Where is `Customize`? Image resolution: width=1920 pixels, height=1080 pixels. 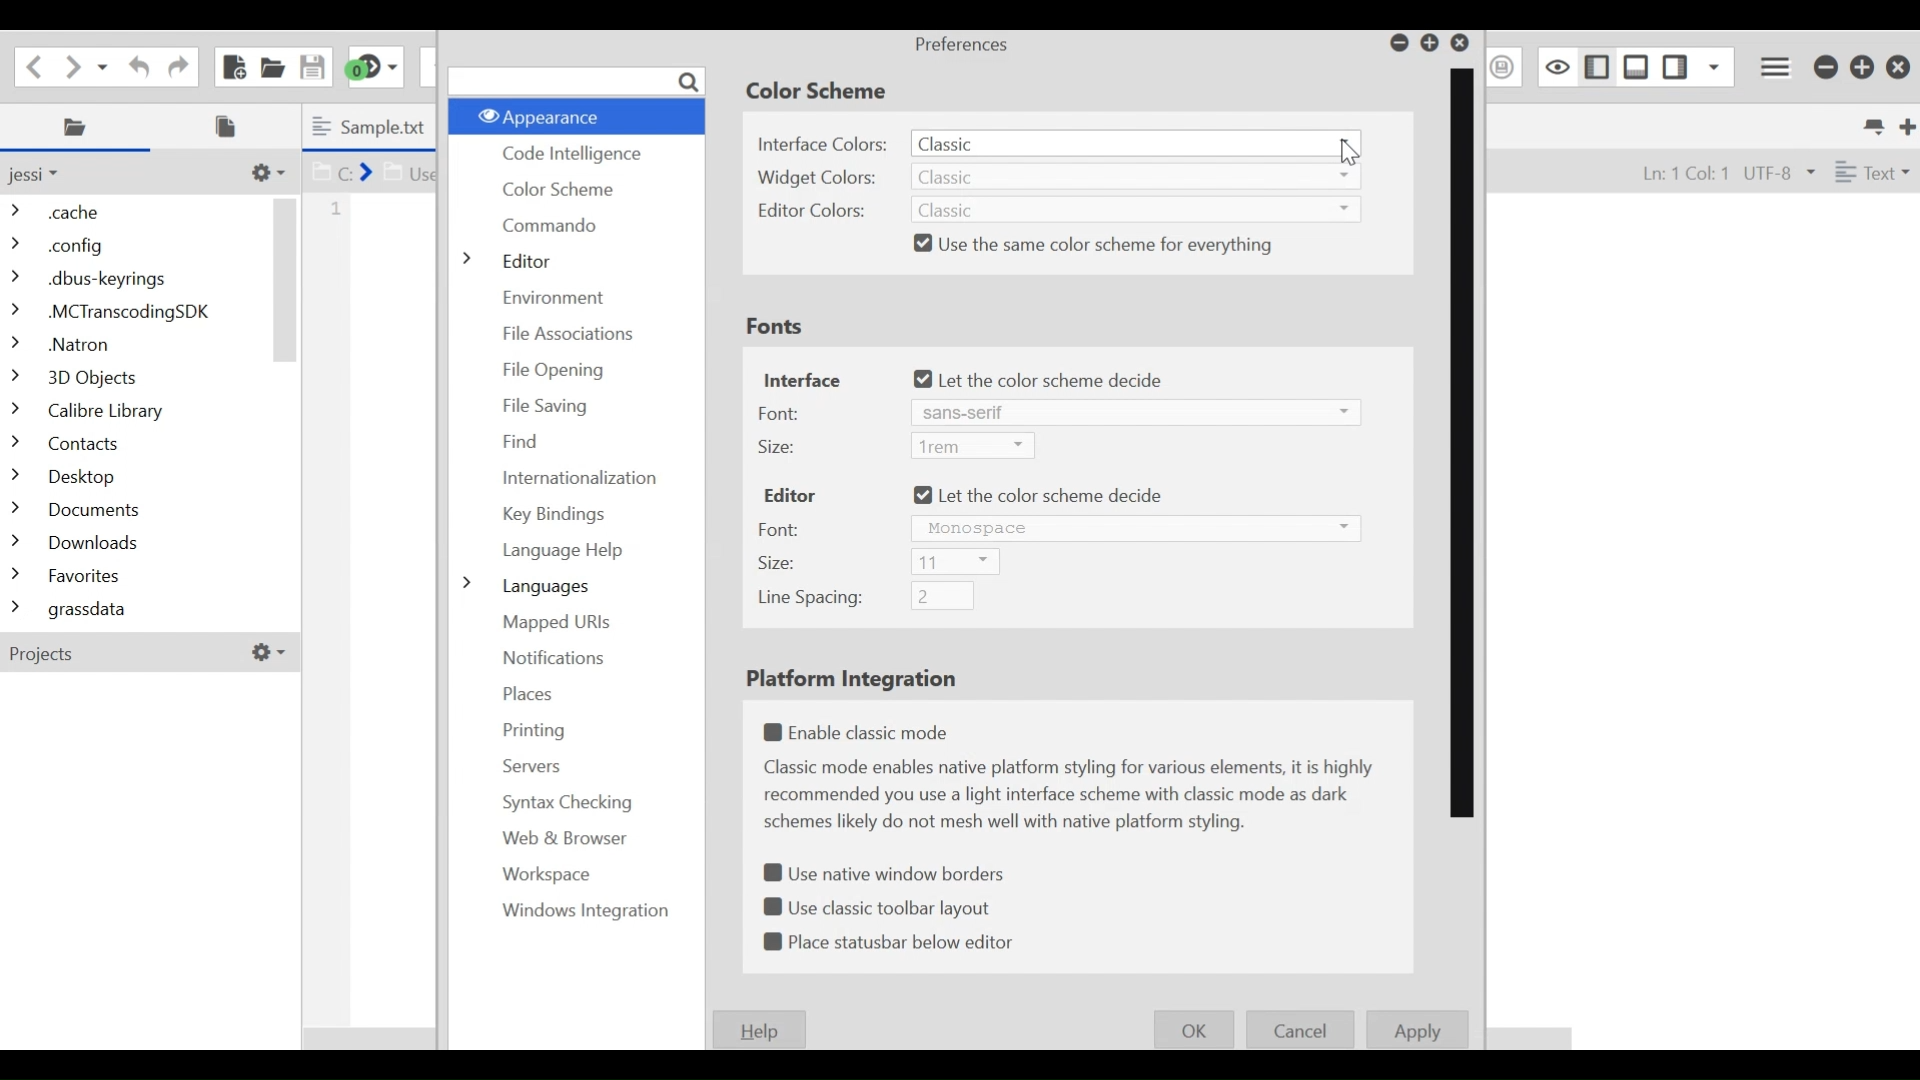 Customize is located at coordinates (265, 172).